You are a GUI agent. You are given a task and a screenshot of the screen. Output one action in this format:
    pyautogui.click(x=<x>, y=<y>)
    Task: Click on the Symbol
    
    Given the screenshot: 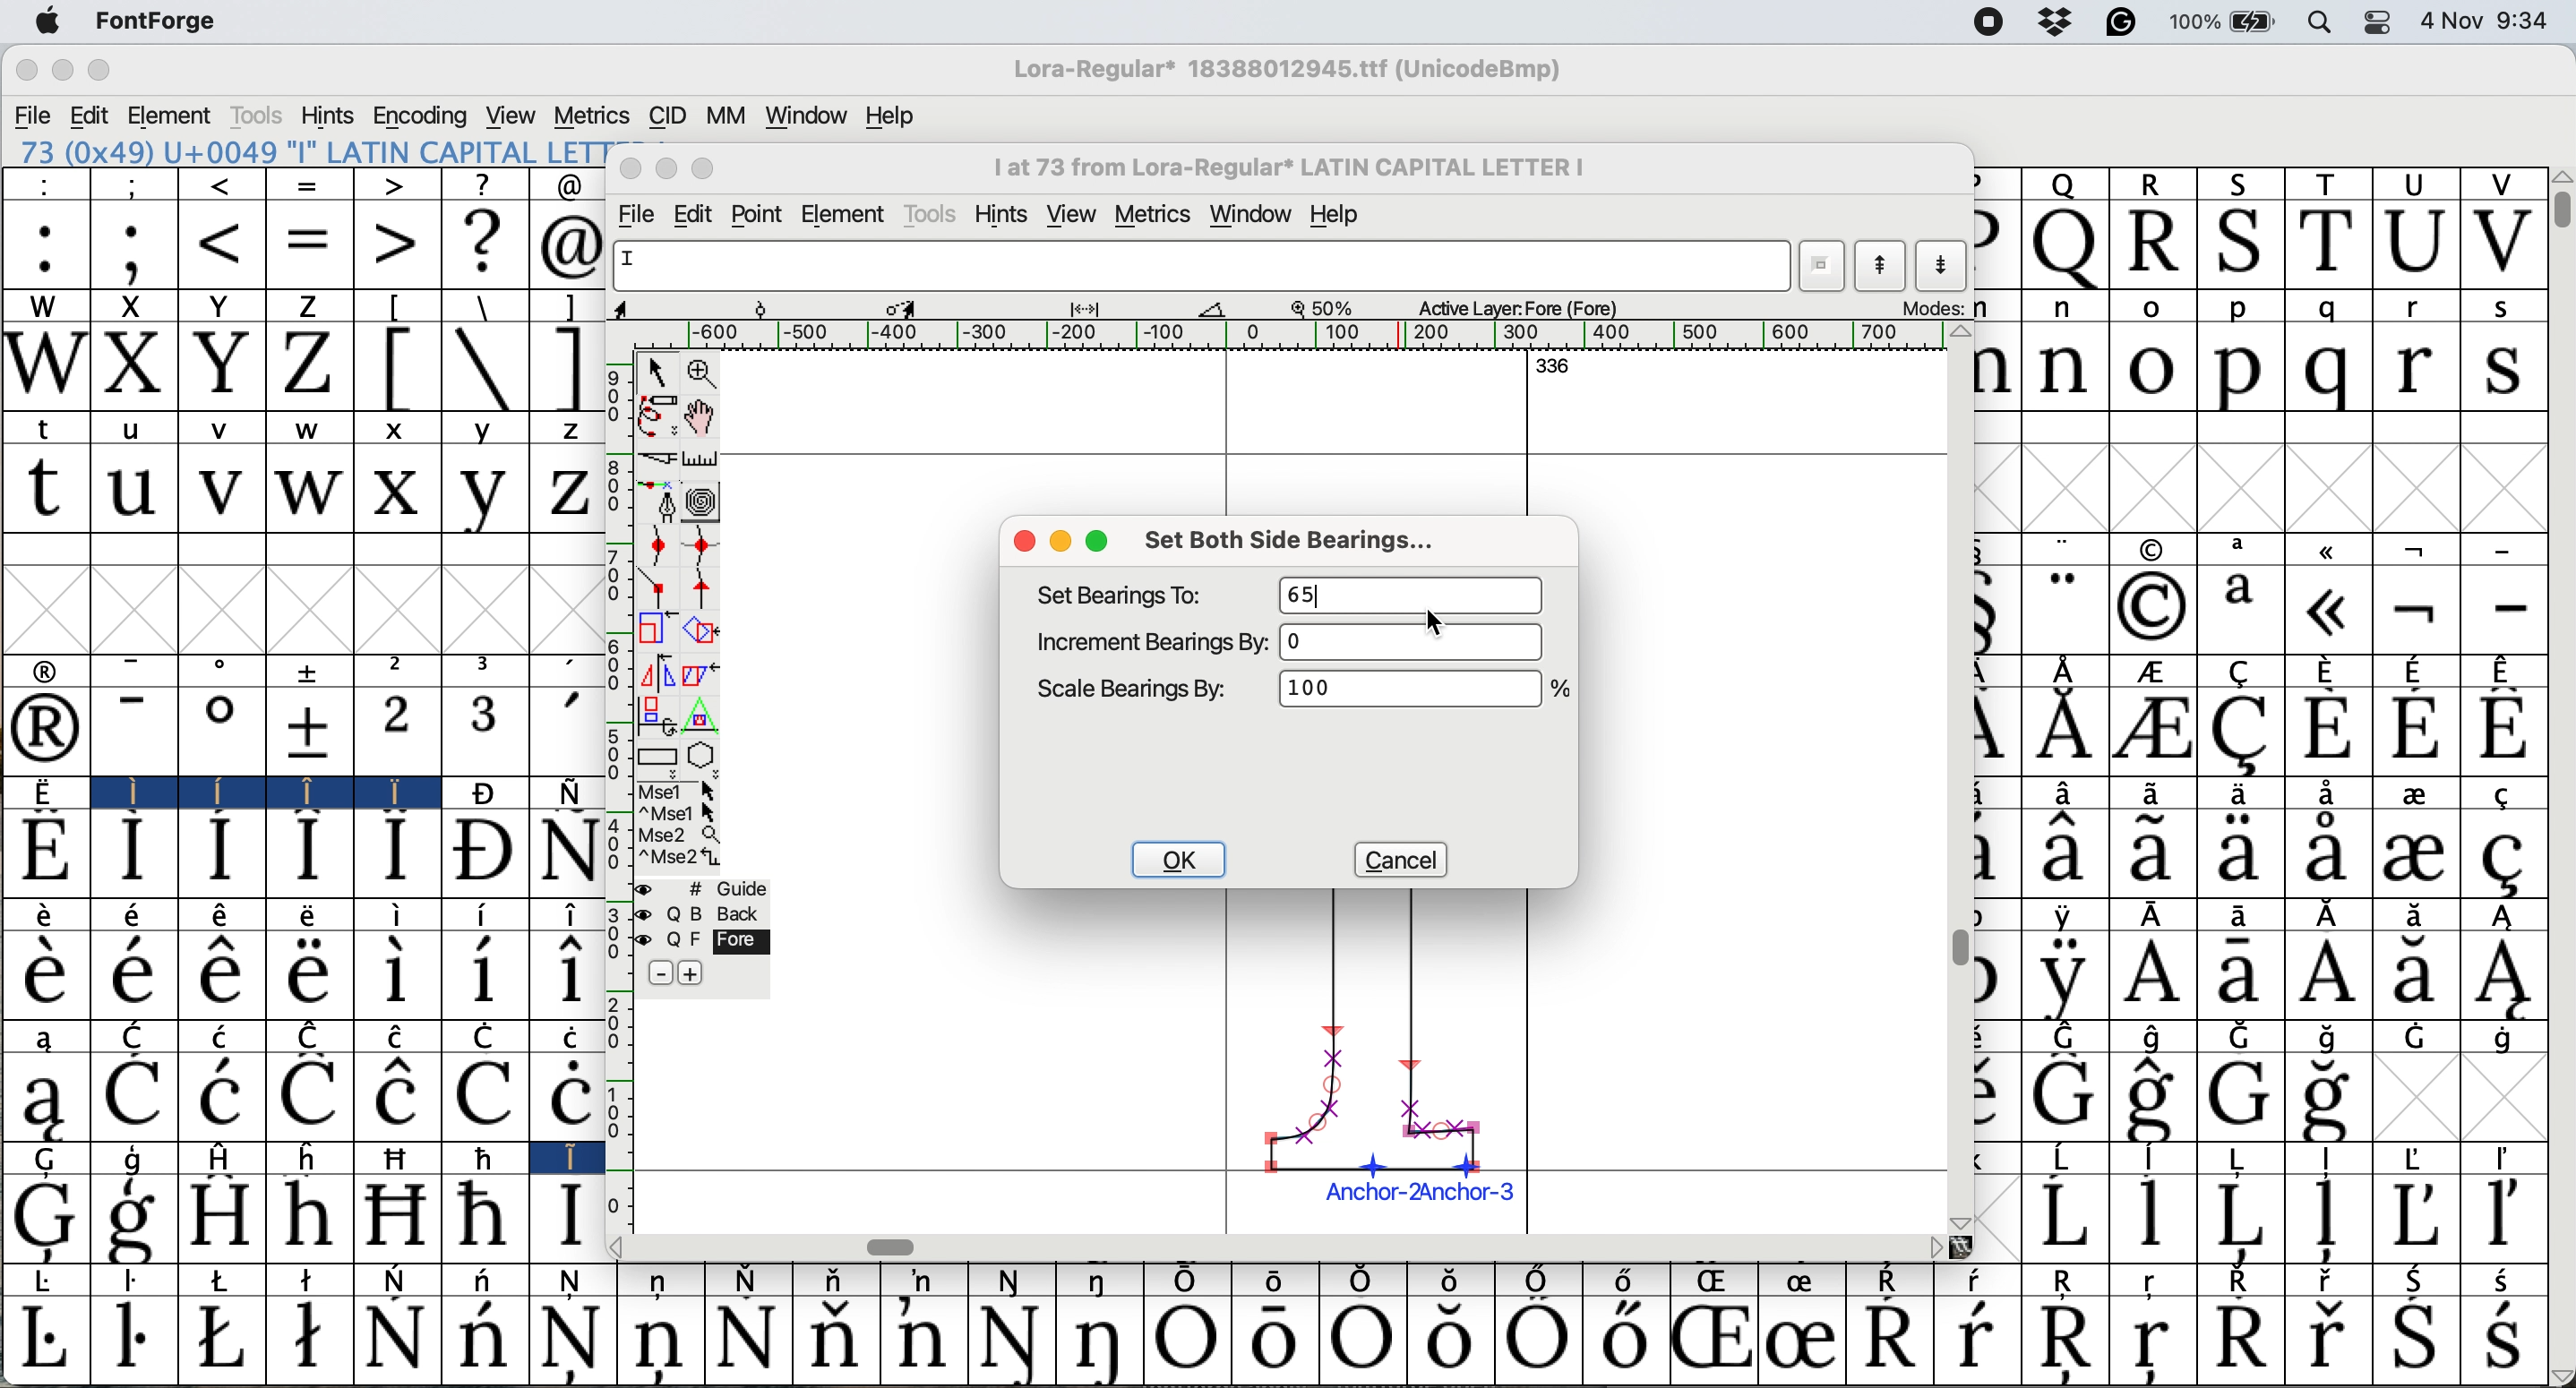 What is the action you would take?
    pyautogui.click(x=2160, y=1158)
    